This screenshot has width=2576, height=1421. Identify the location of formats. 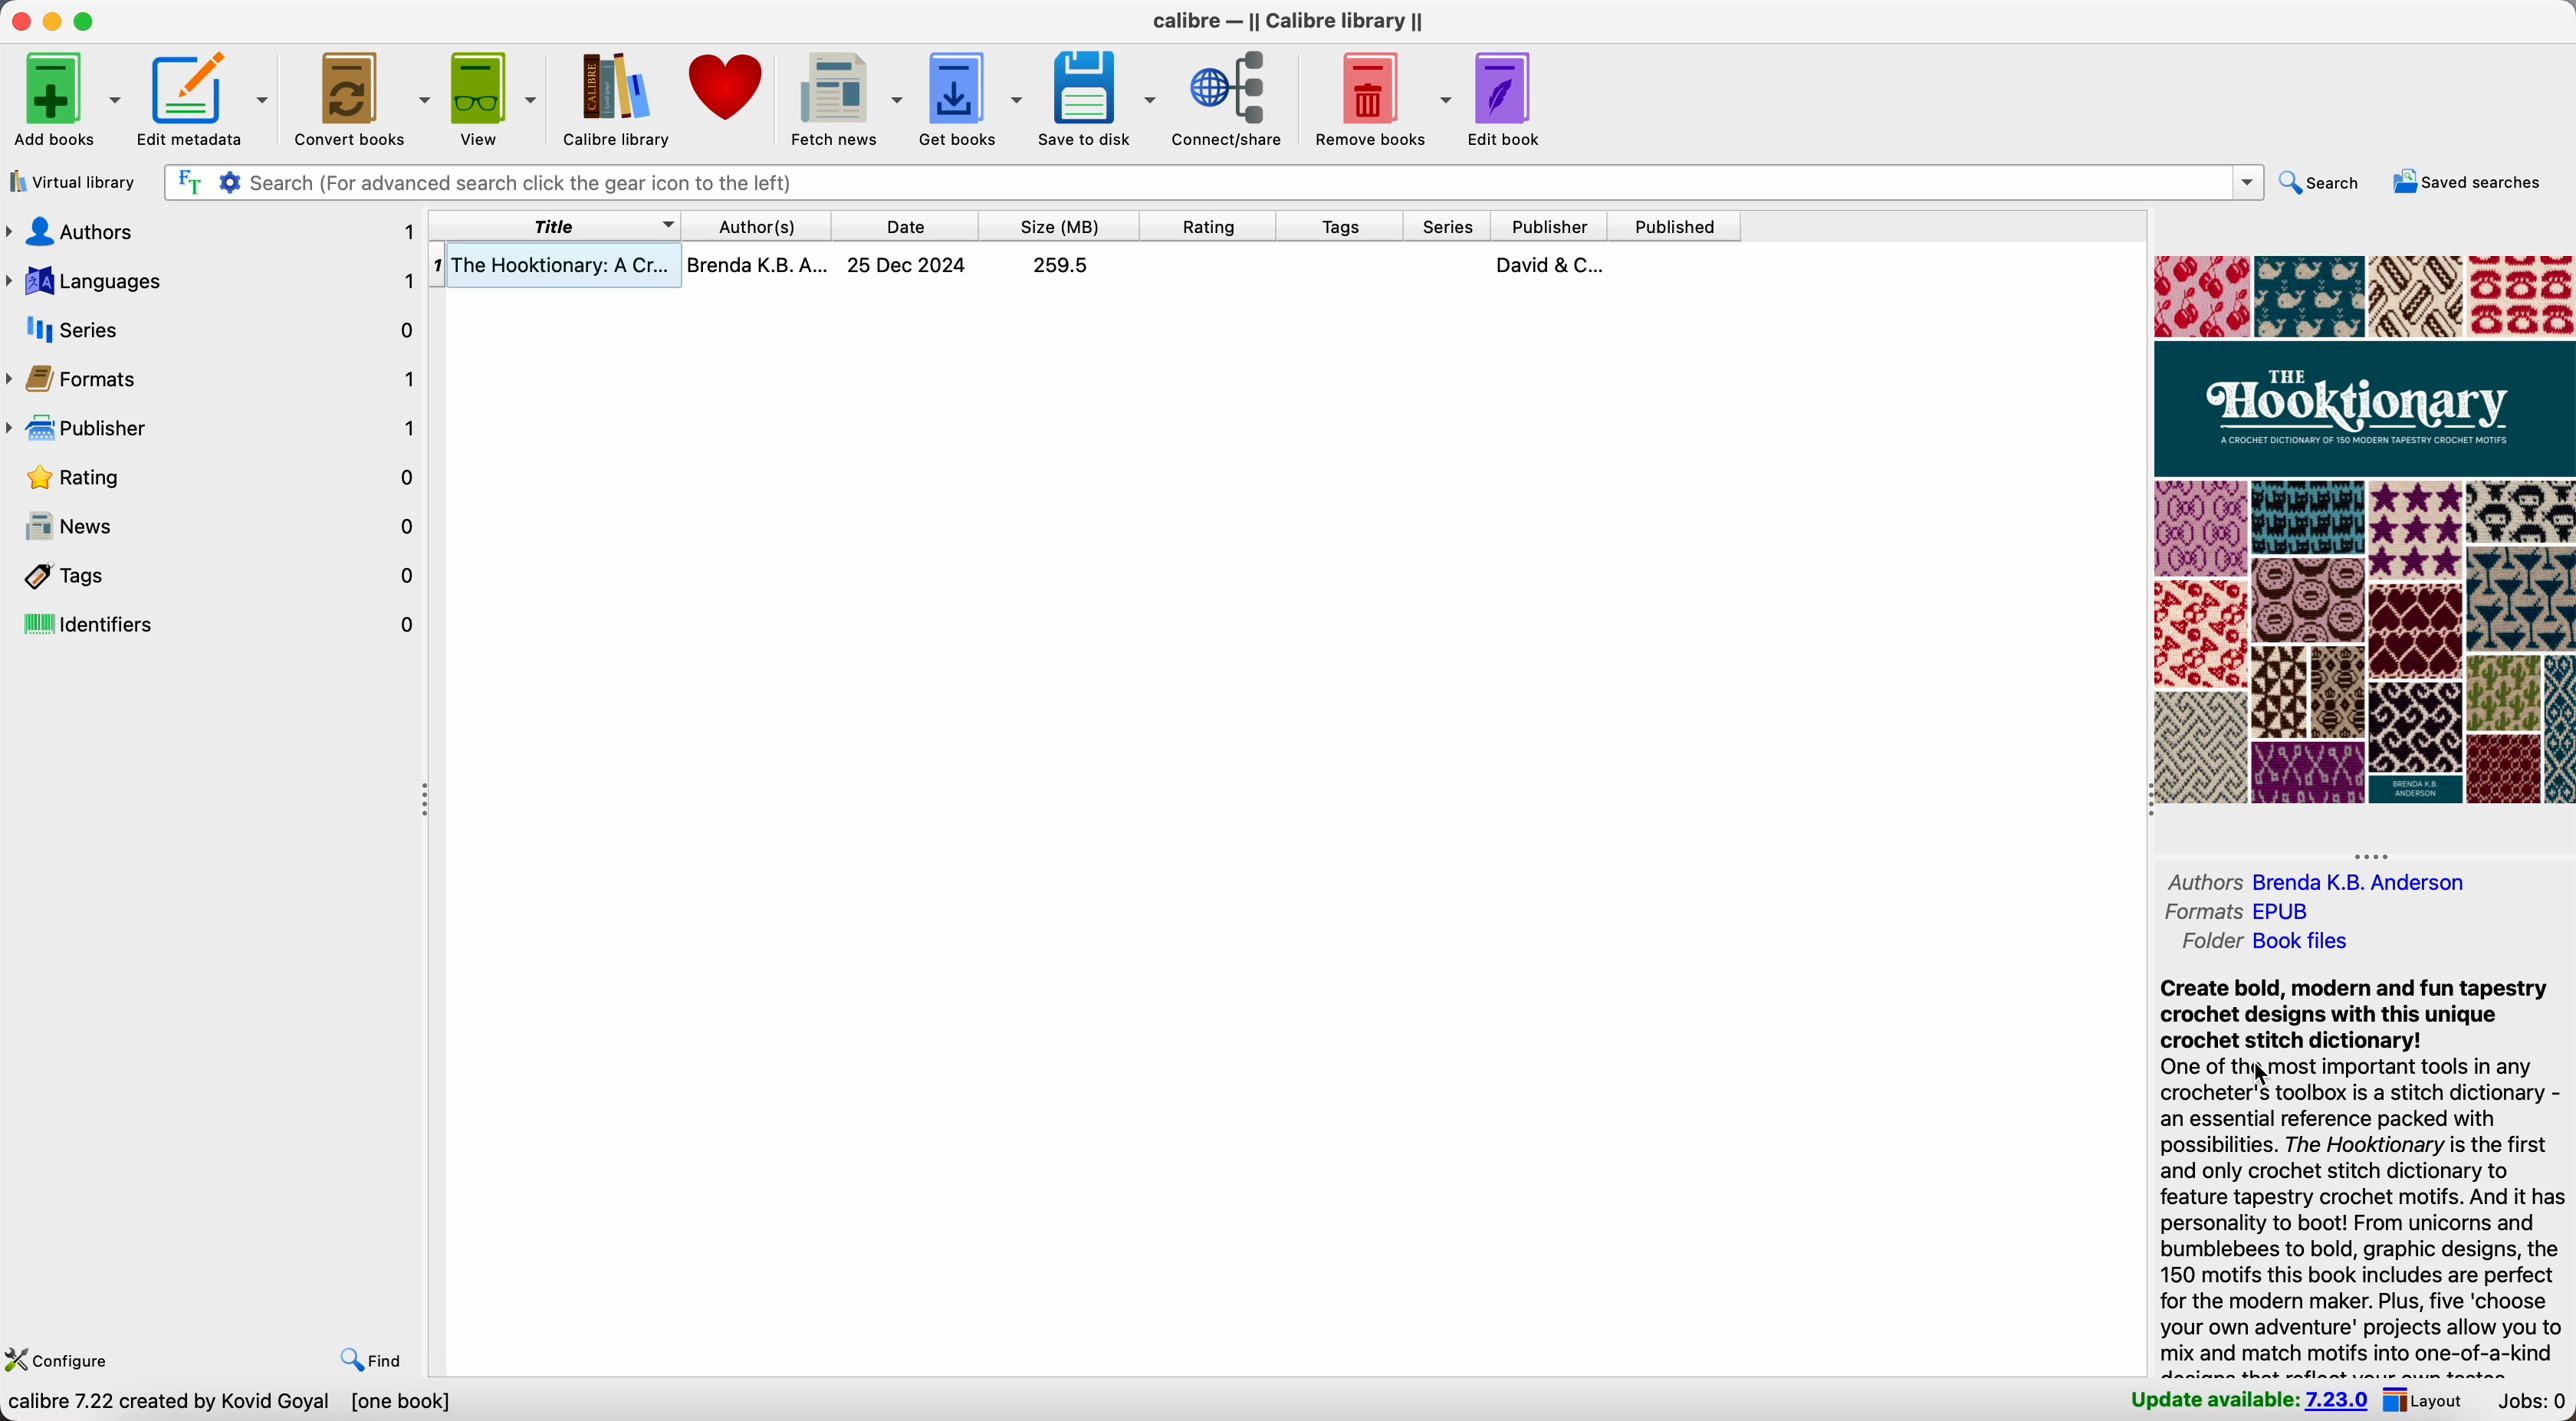
(2246, 914).